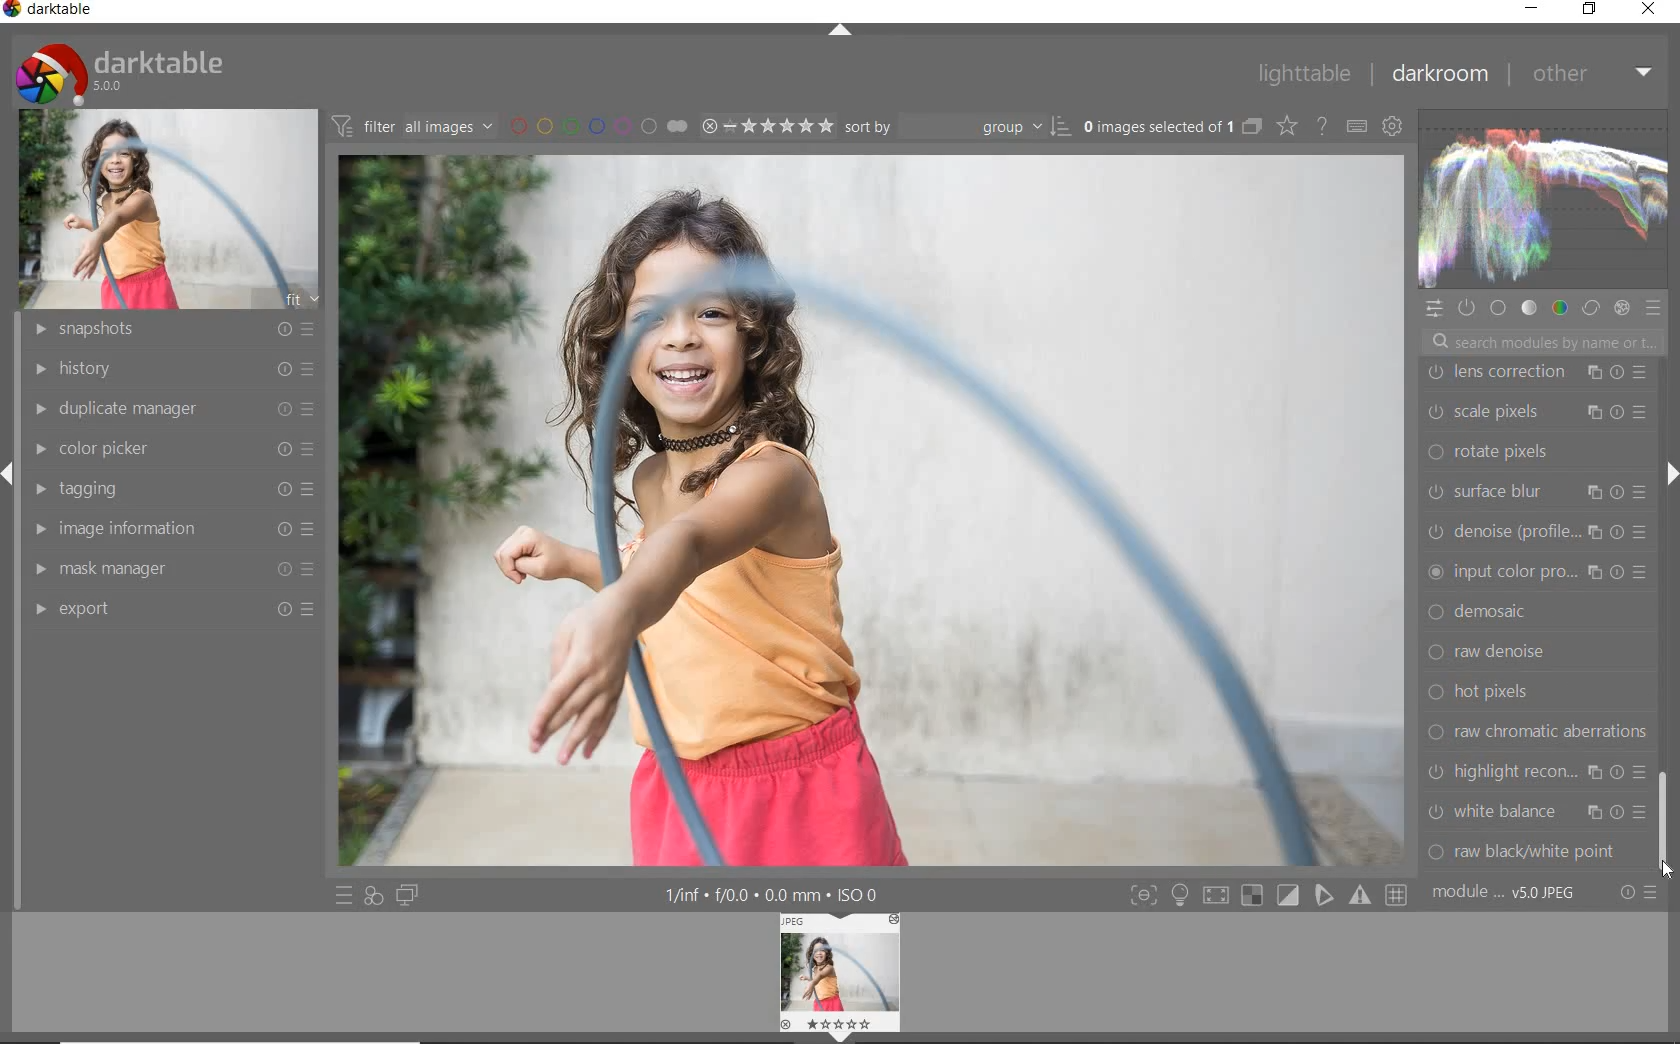 This screenshot has width=1680, height=1044. Describe the element at coordinates (171, 564) in the screenshot. I see `mask manager` at that location.